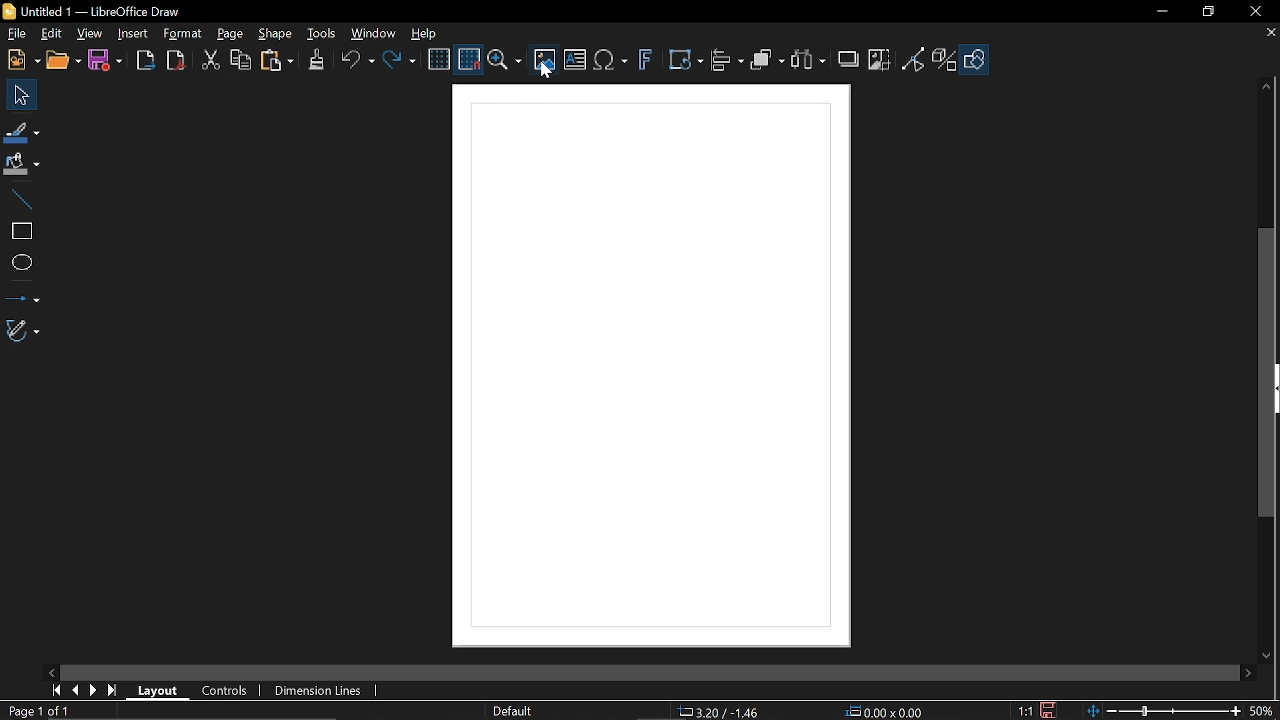 This screenshot has width=1280, height=720. What do you see at coordinates (210, 60) in the screenshot?
I see `Cut ` at bounding box center [210, 60].